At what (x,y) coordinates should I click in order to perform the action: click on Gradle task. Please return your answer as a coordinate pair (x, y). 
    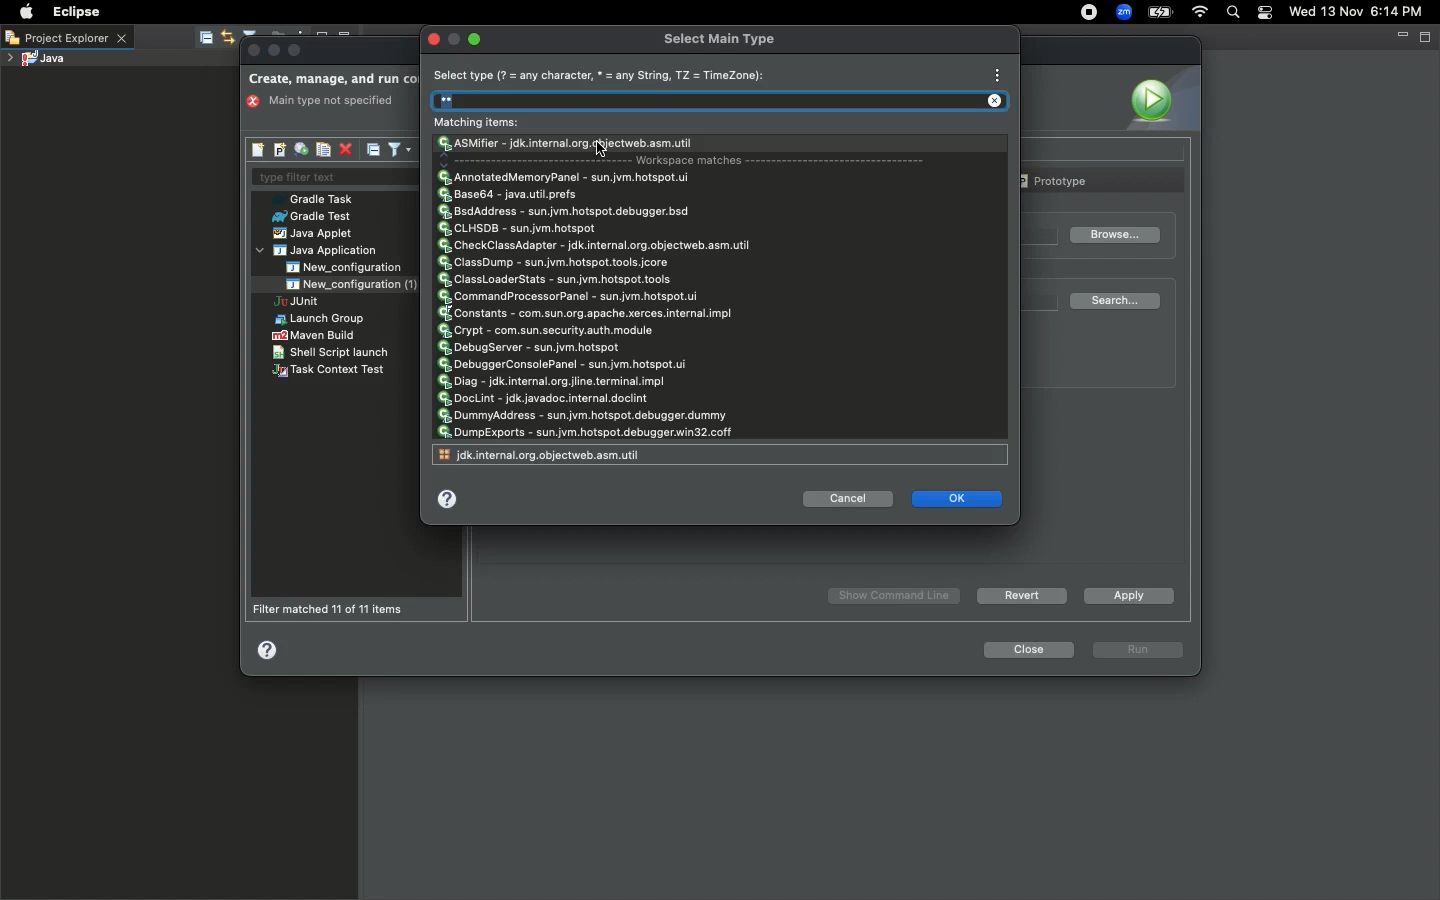
    Looking at the image, I should click on (319, 199).